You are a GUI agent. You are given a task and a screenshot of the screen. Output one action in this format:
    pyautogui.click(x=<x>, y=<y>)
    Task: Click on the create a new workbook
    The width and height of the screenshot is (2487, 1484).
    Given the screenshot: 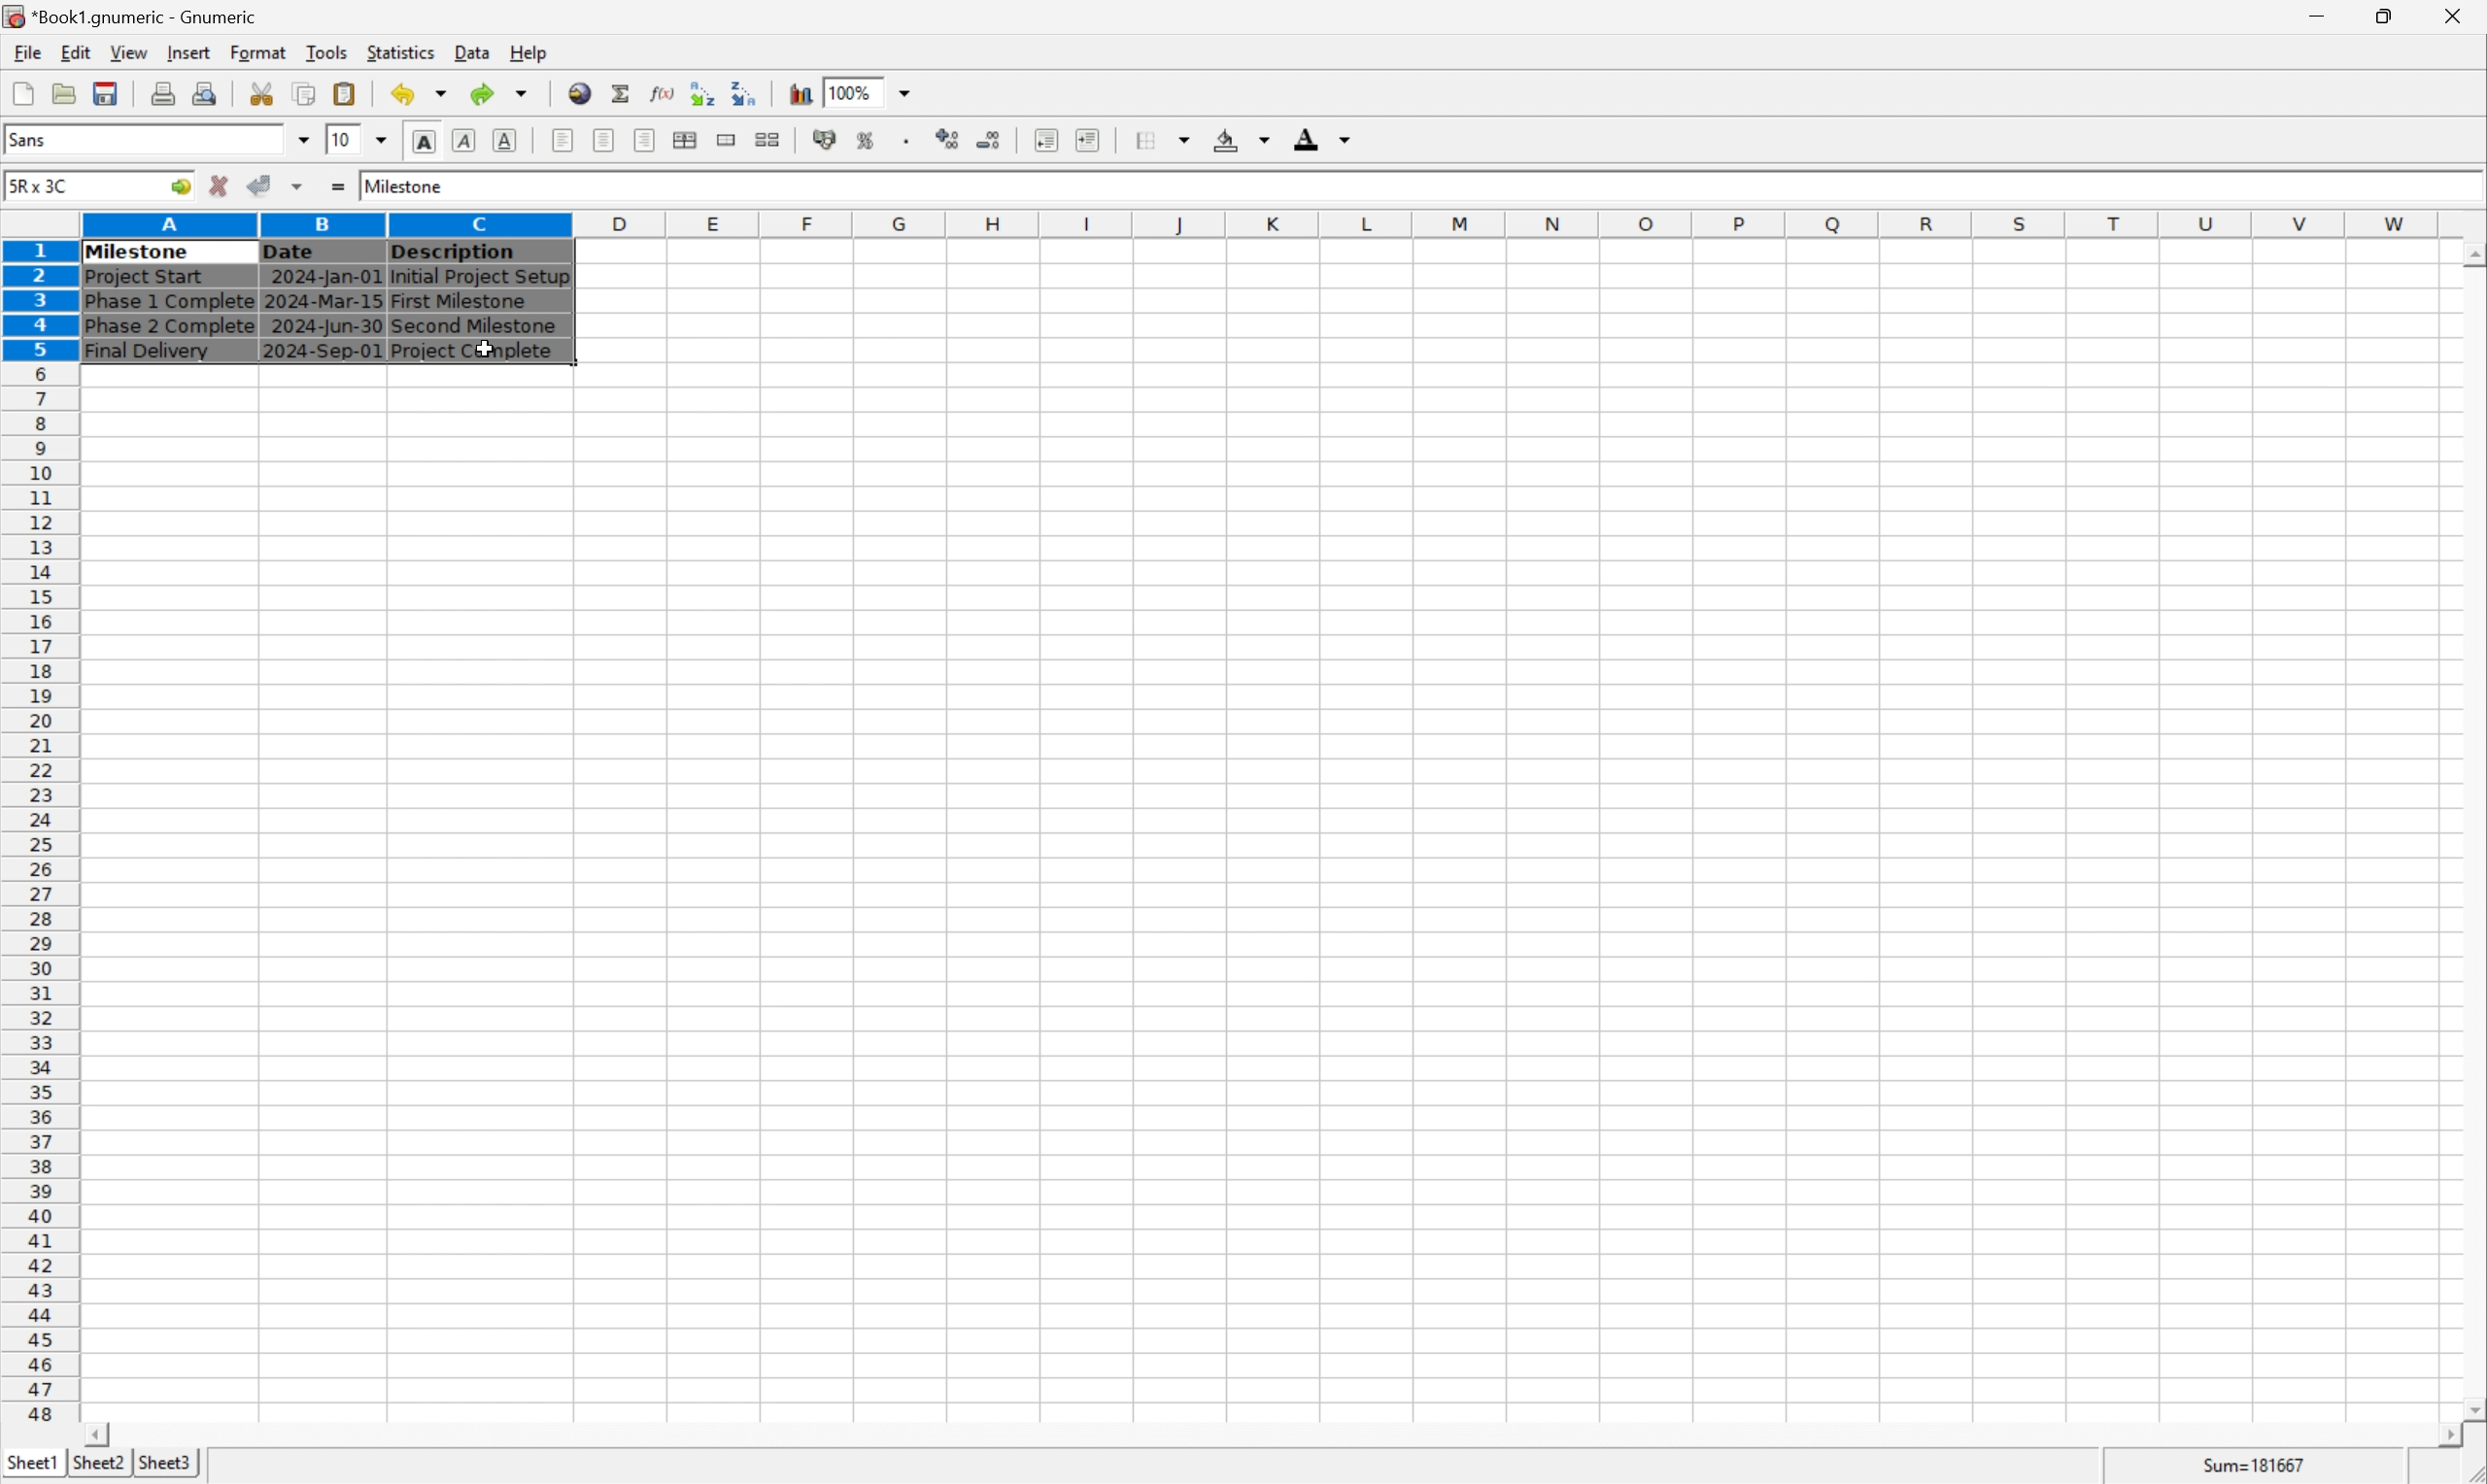 What is the action you would take?
    pyautogui.click(x=21, y=95)
    